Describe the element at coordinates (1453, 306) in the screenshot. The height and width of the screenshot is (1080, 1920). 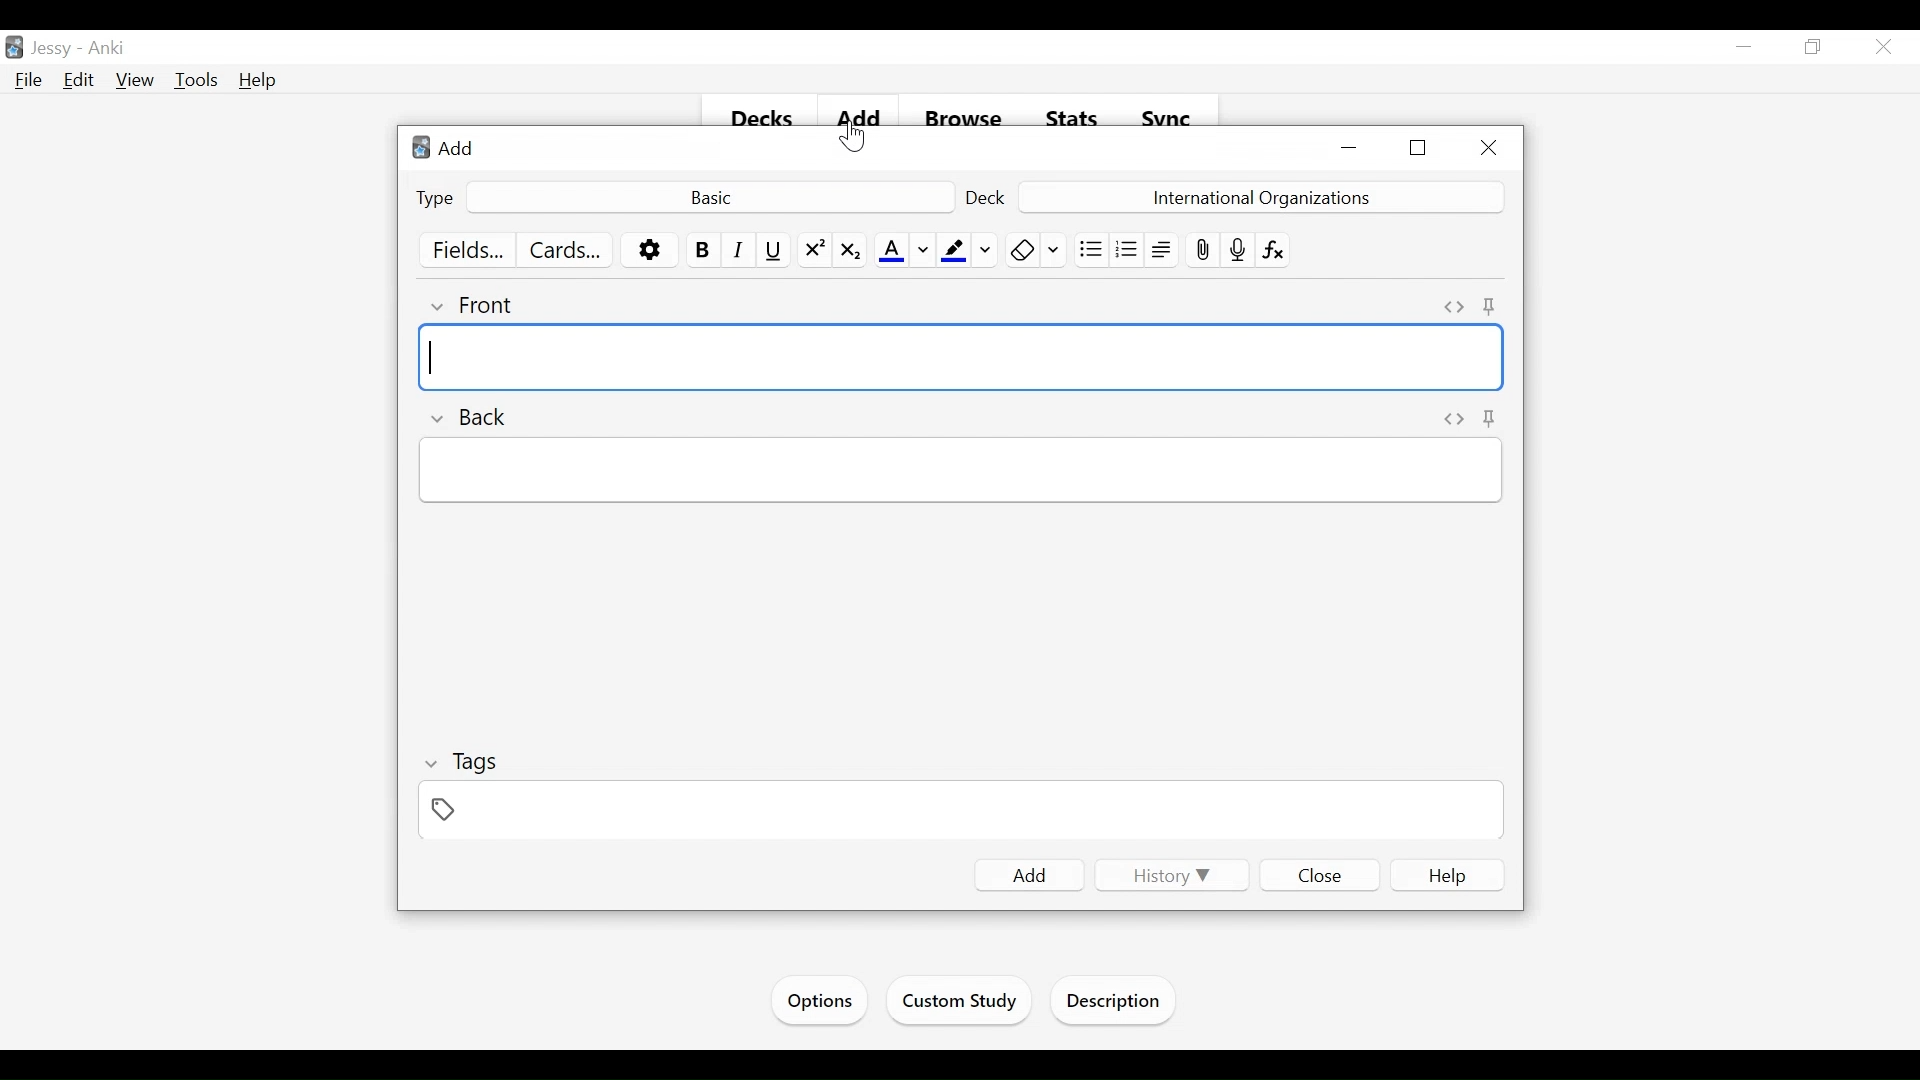
I see `Toggle HTML` at that location.